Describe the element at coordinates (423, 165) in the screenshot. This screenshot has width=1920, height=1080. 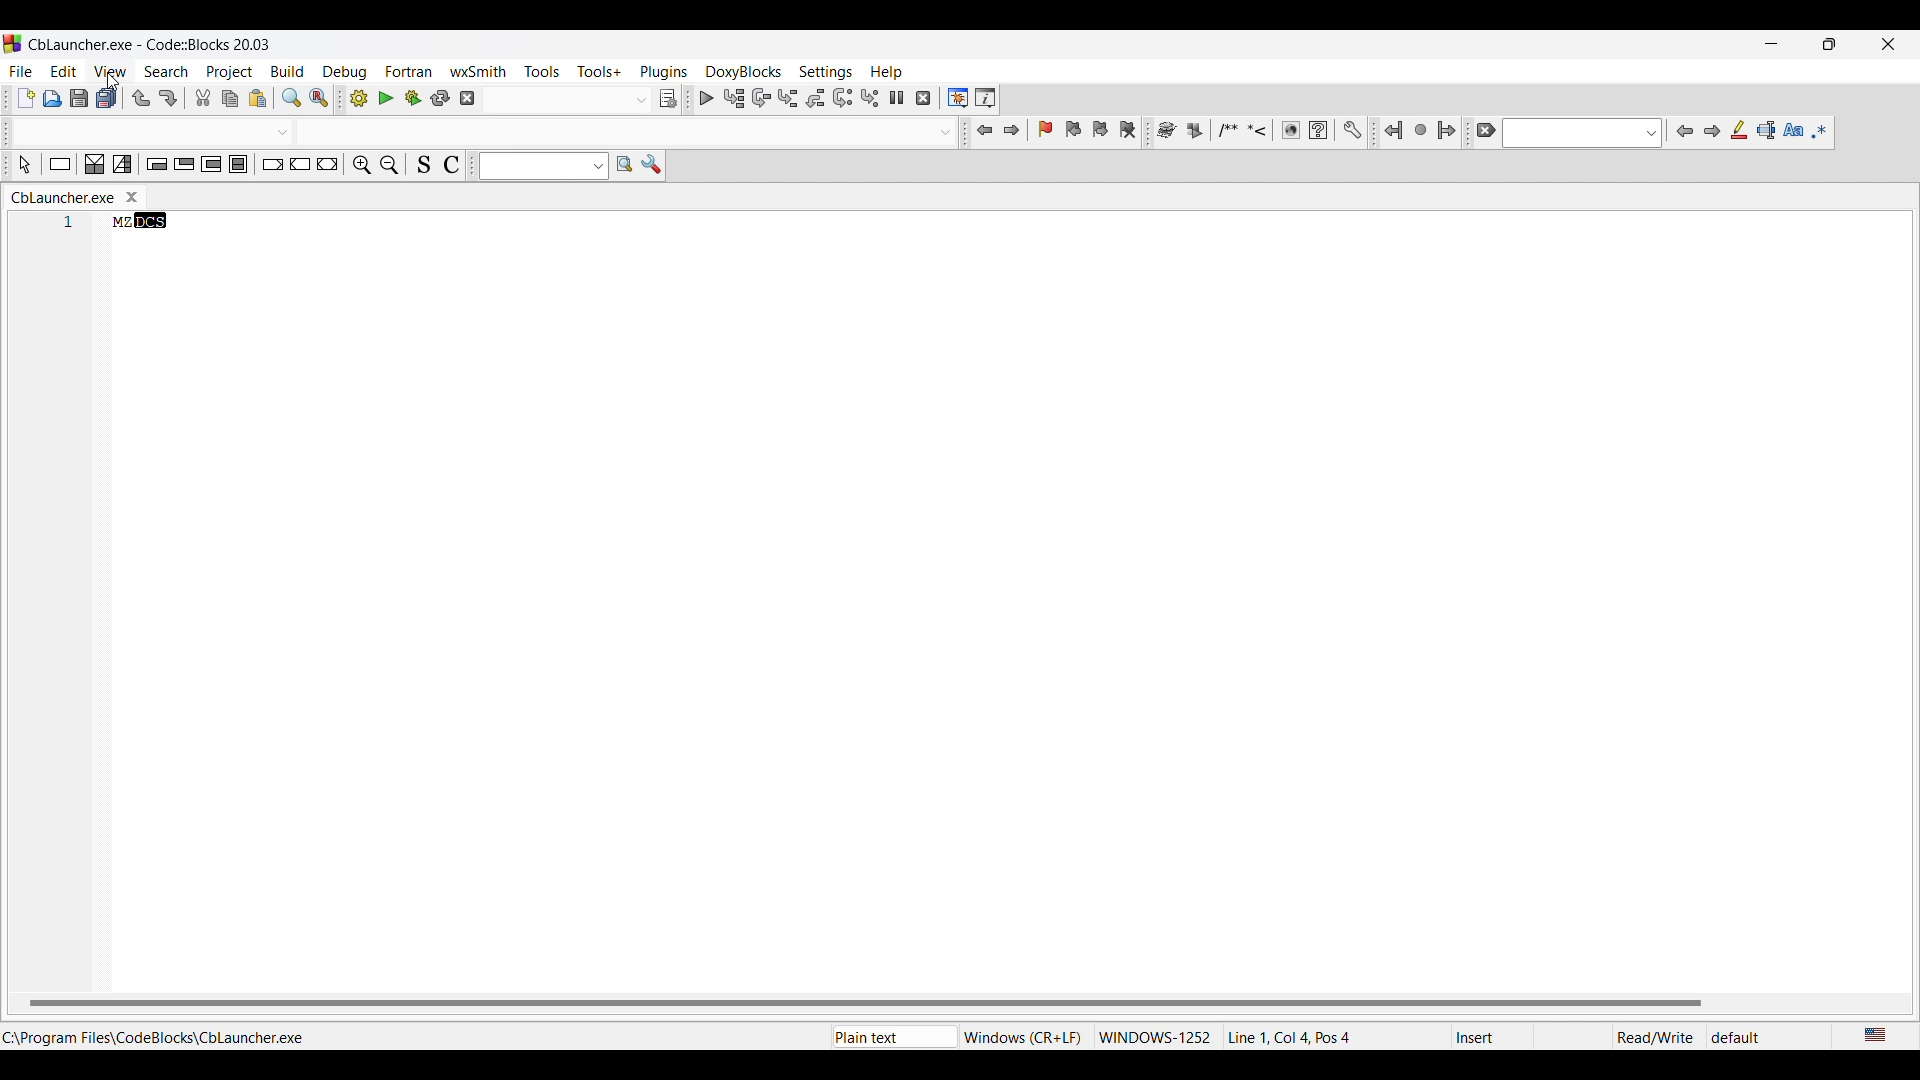
I see `Toggle source` at that location.